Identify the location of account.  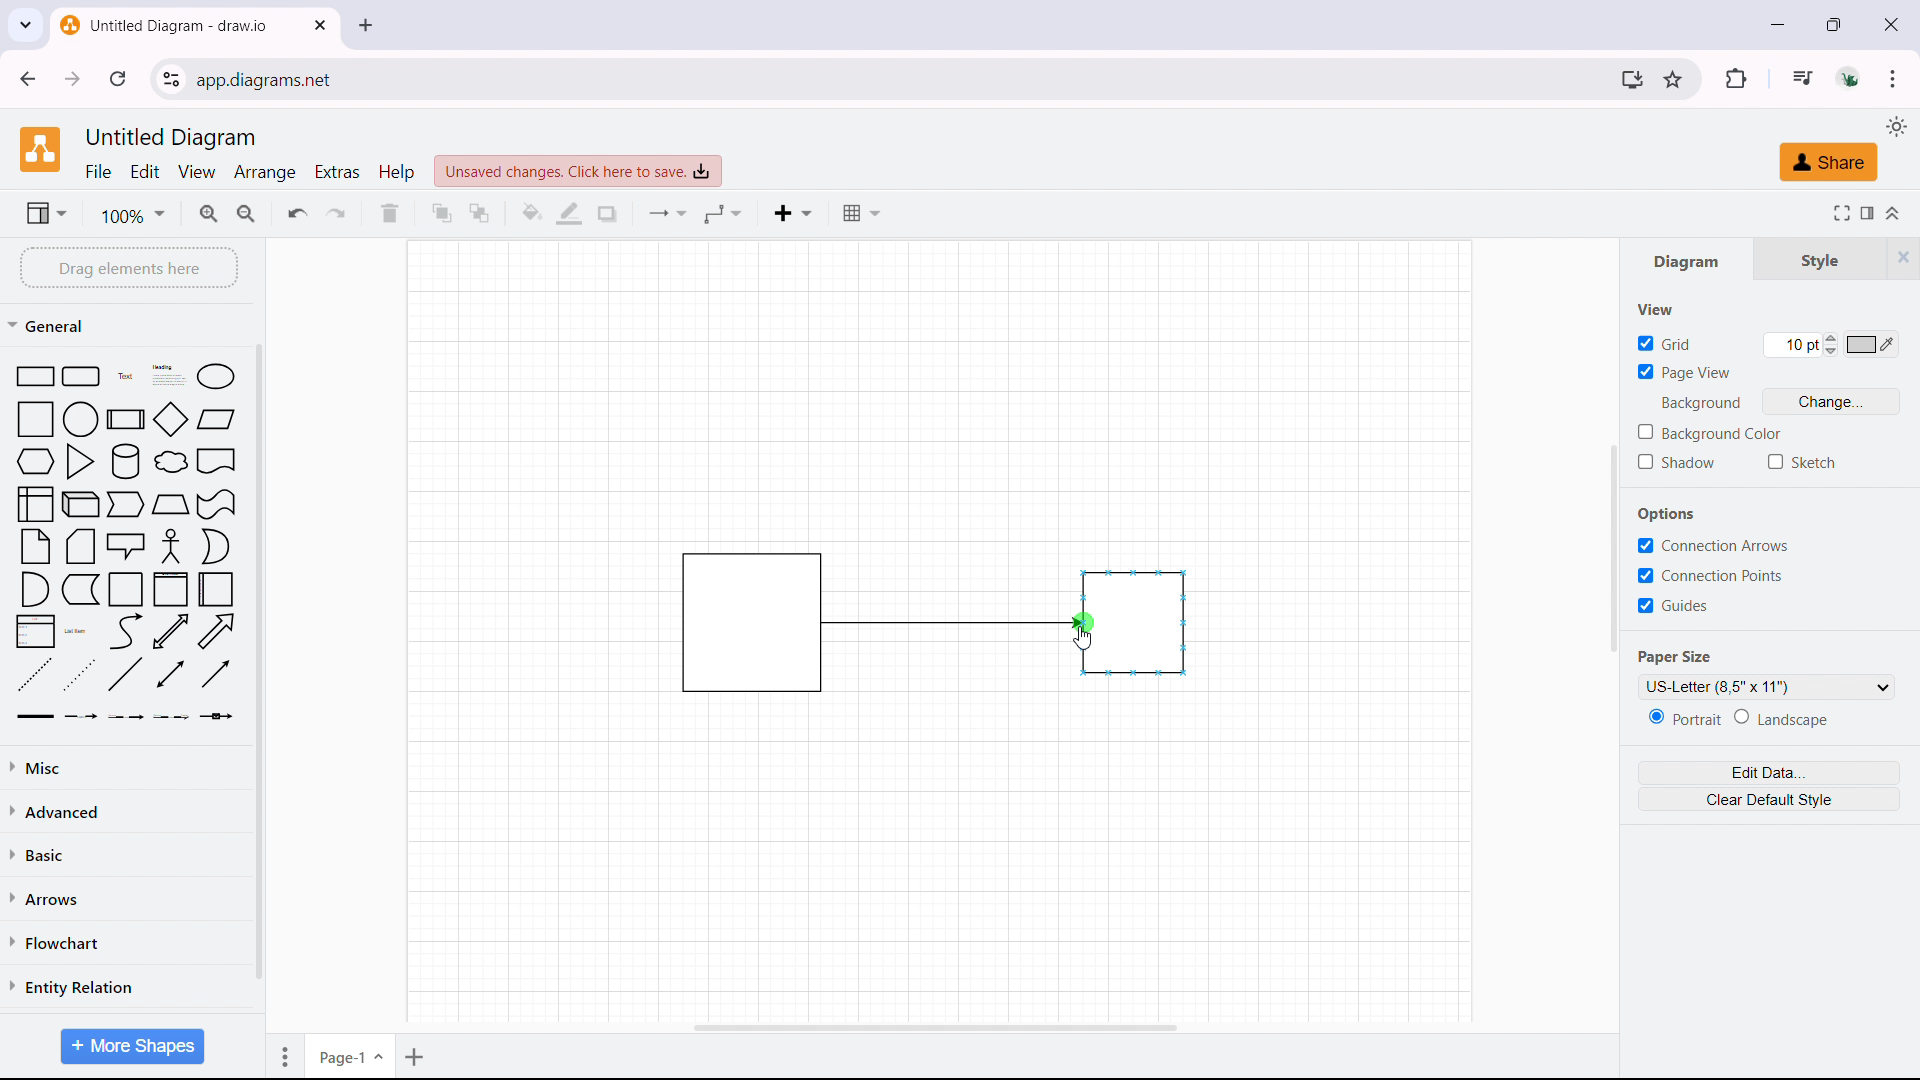
(1851, 78).